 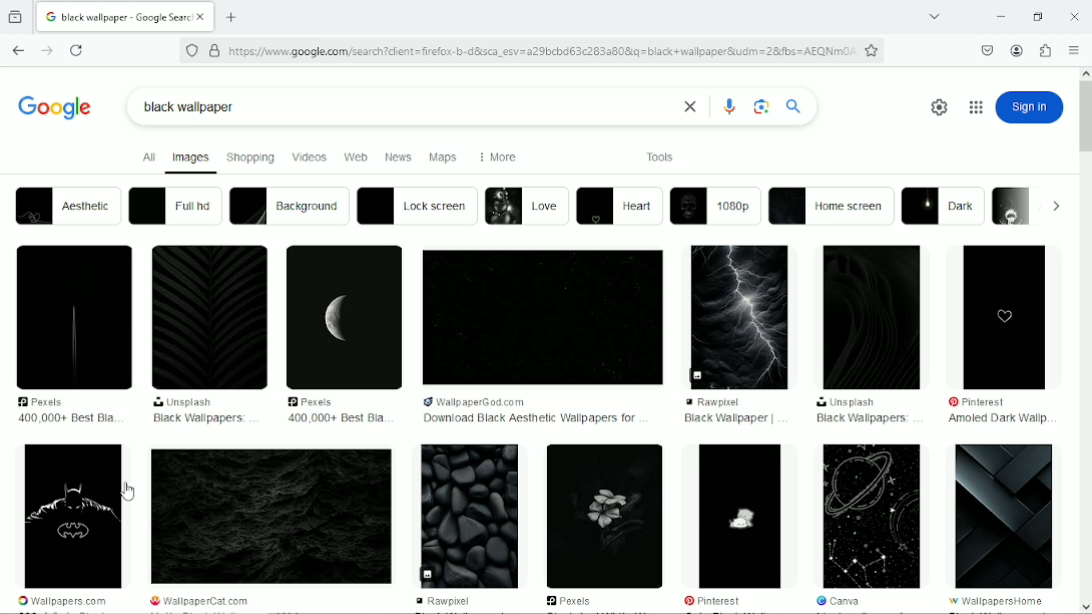 I want to click on black wallpaper image, so click(x=606, y=516).